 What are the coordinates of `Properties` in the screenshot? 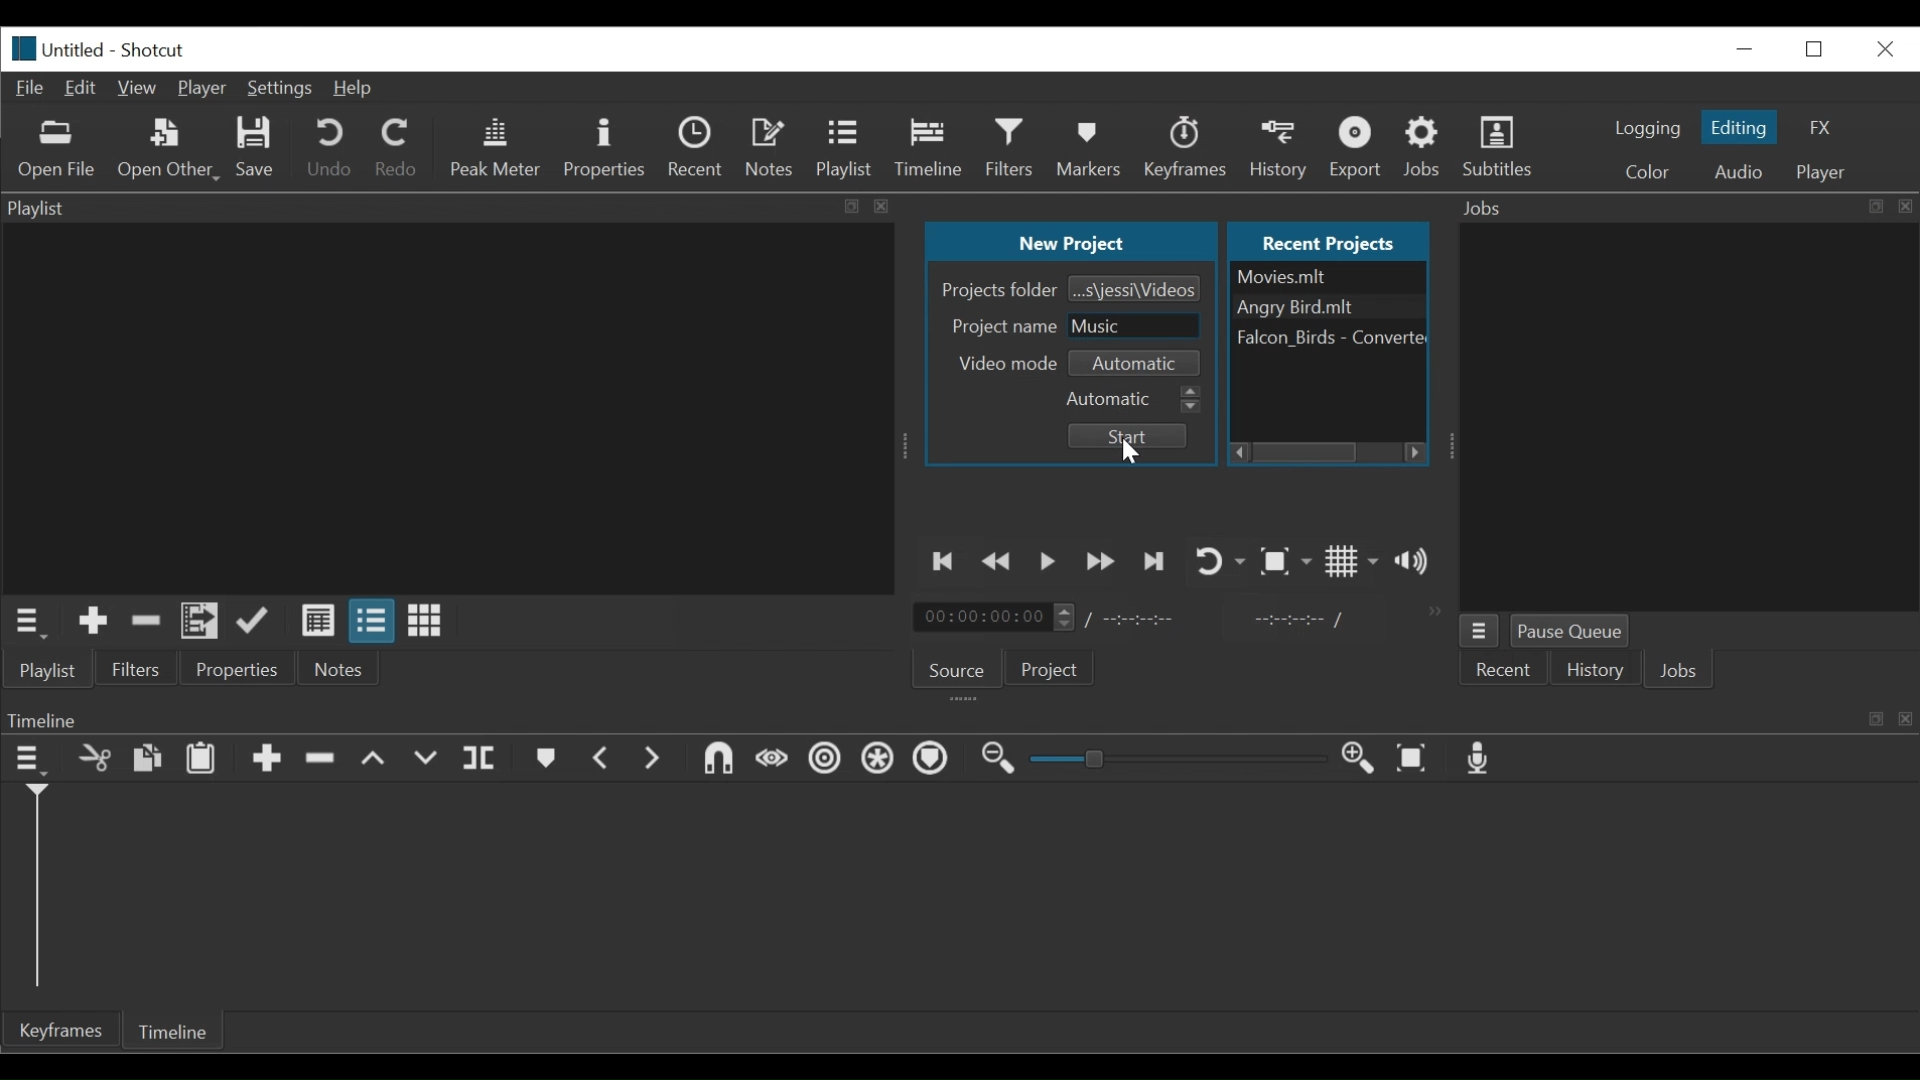 It's located at (605, 147).